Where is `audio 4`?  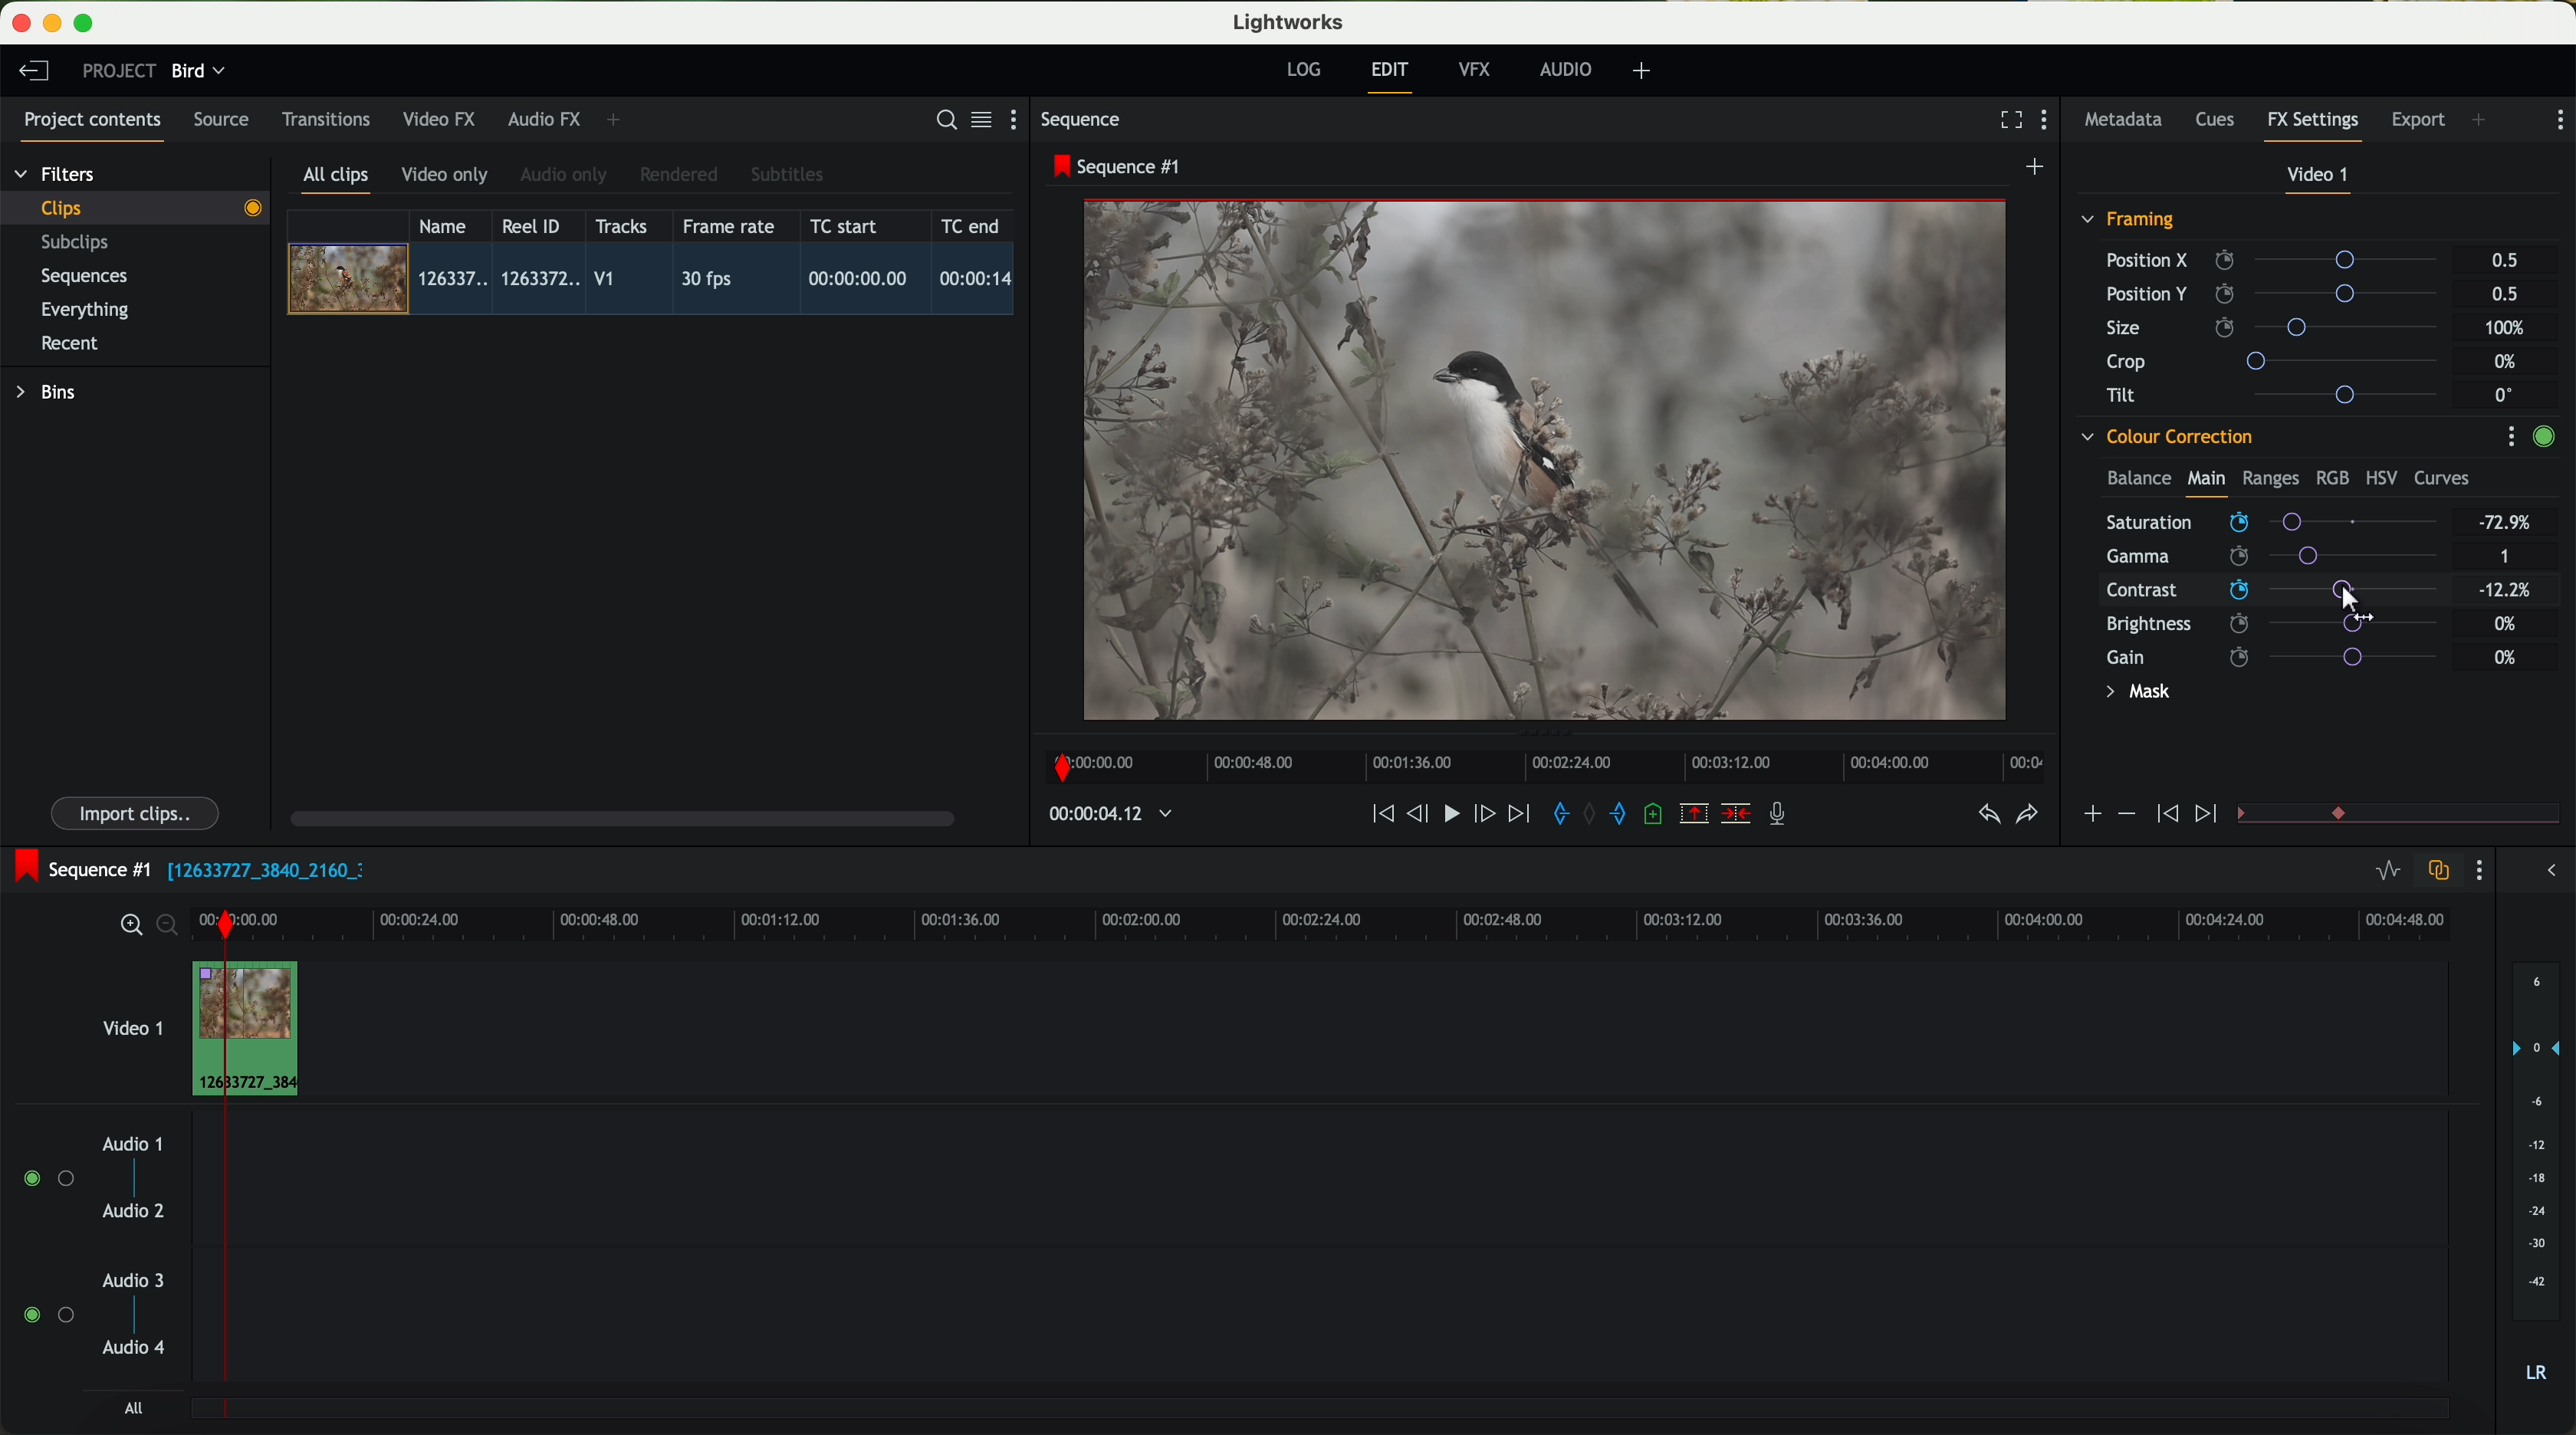 audio 4 is located at coordinates (135, 1348).